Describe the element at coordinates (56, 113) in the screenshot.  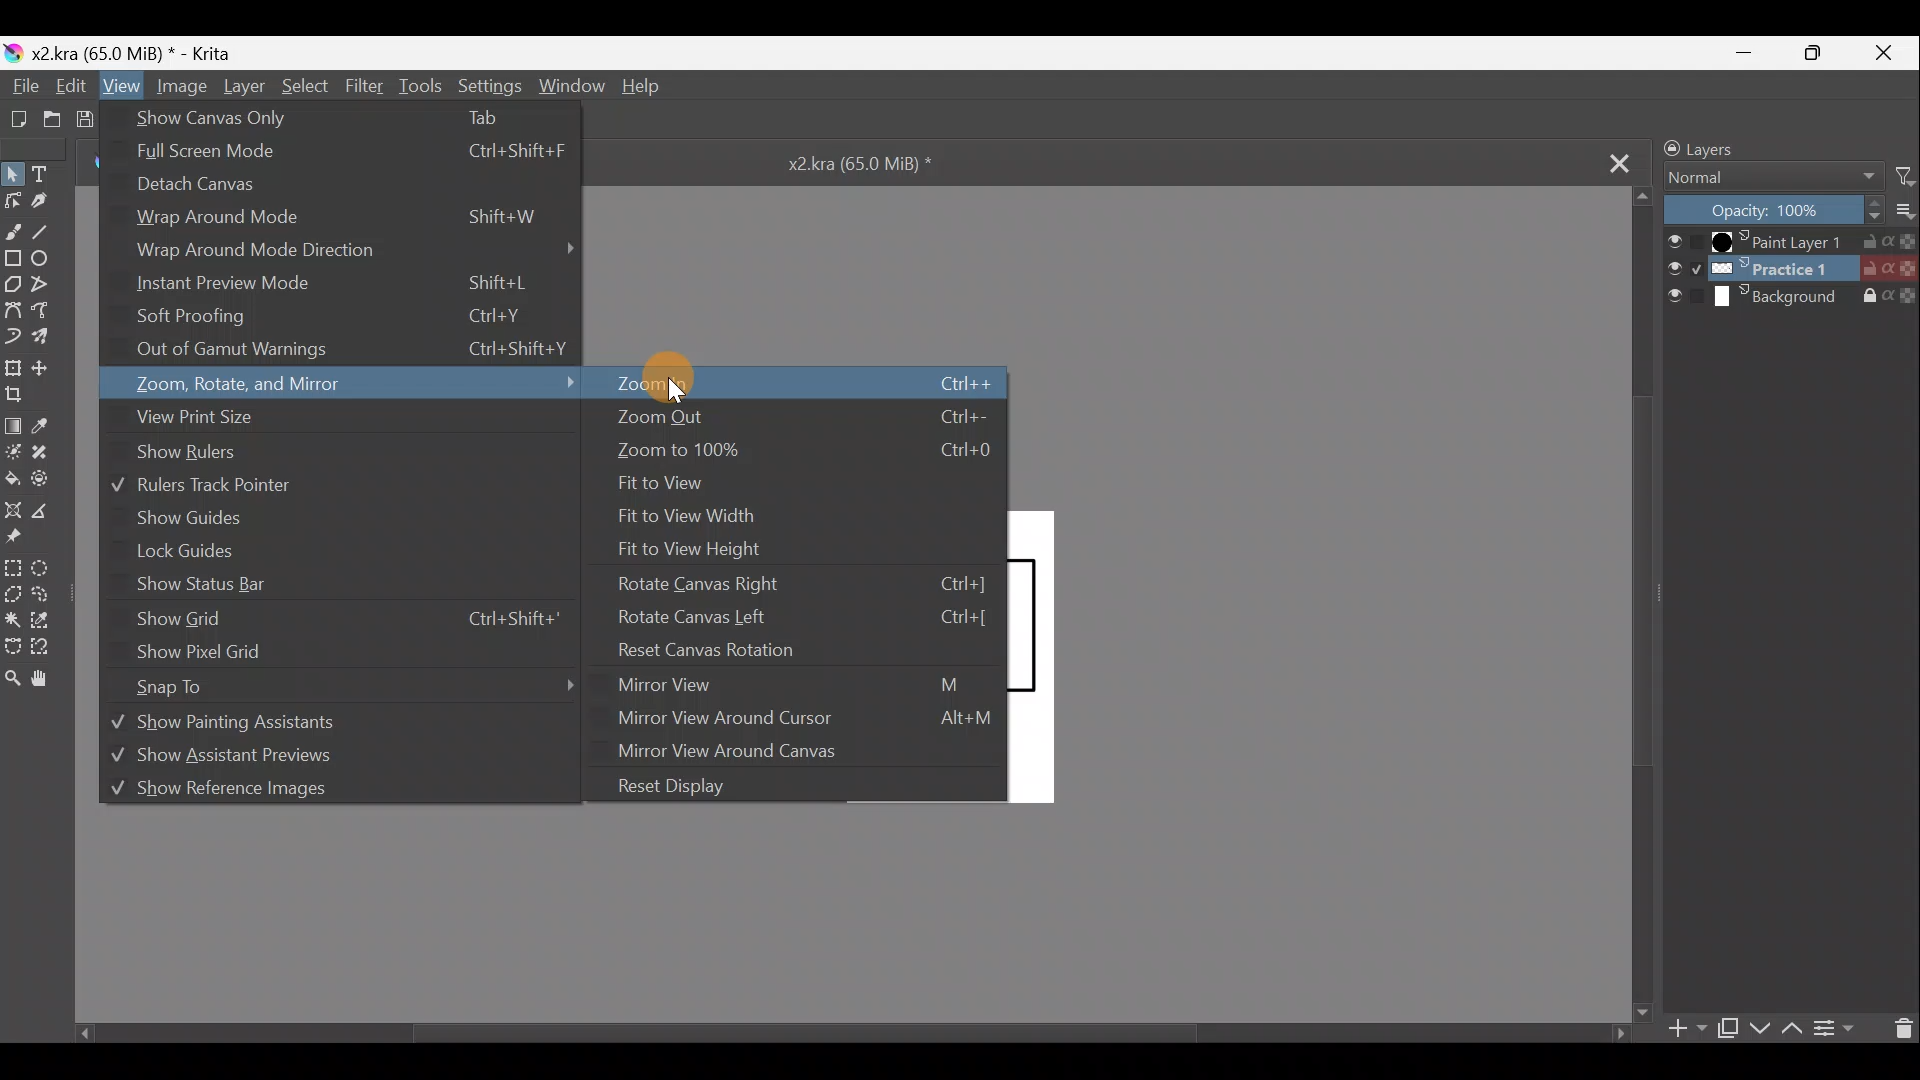
I see `Open existing document` at that location.